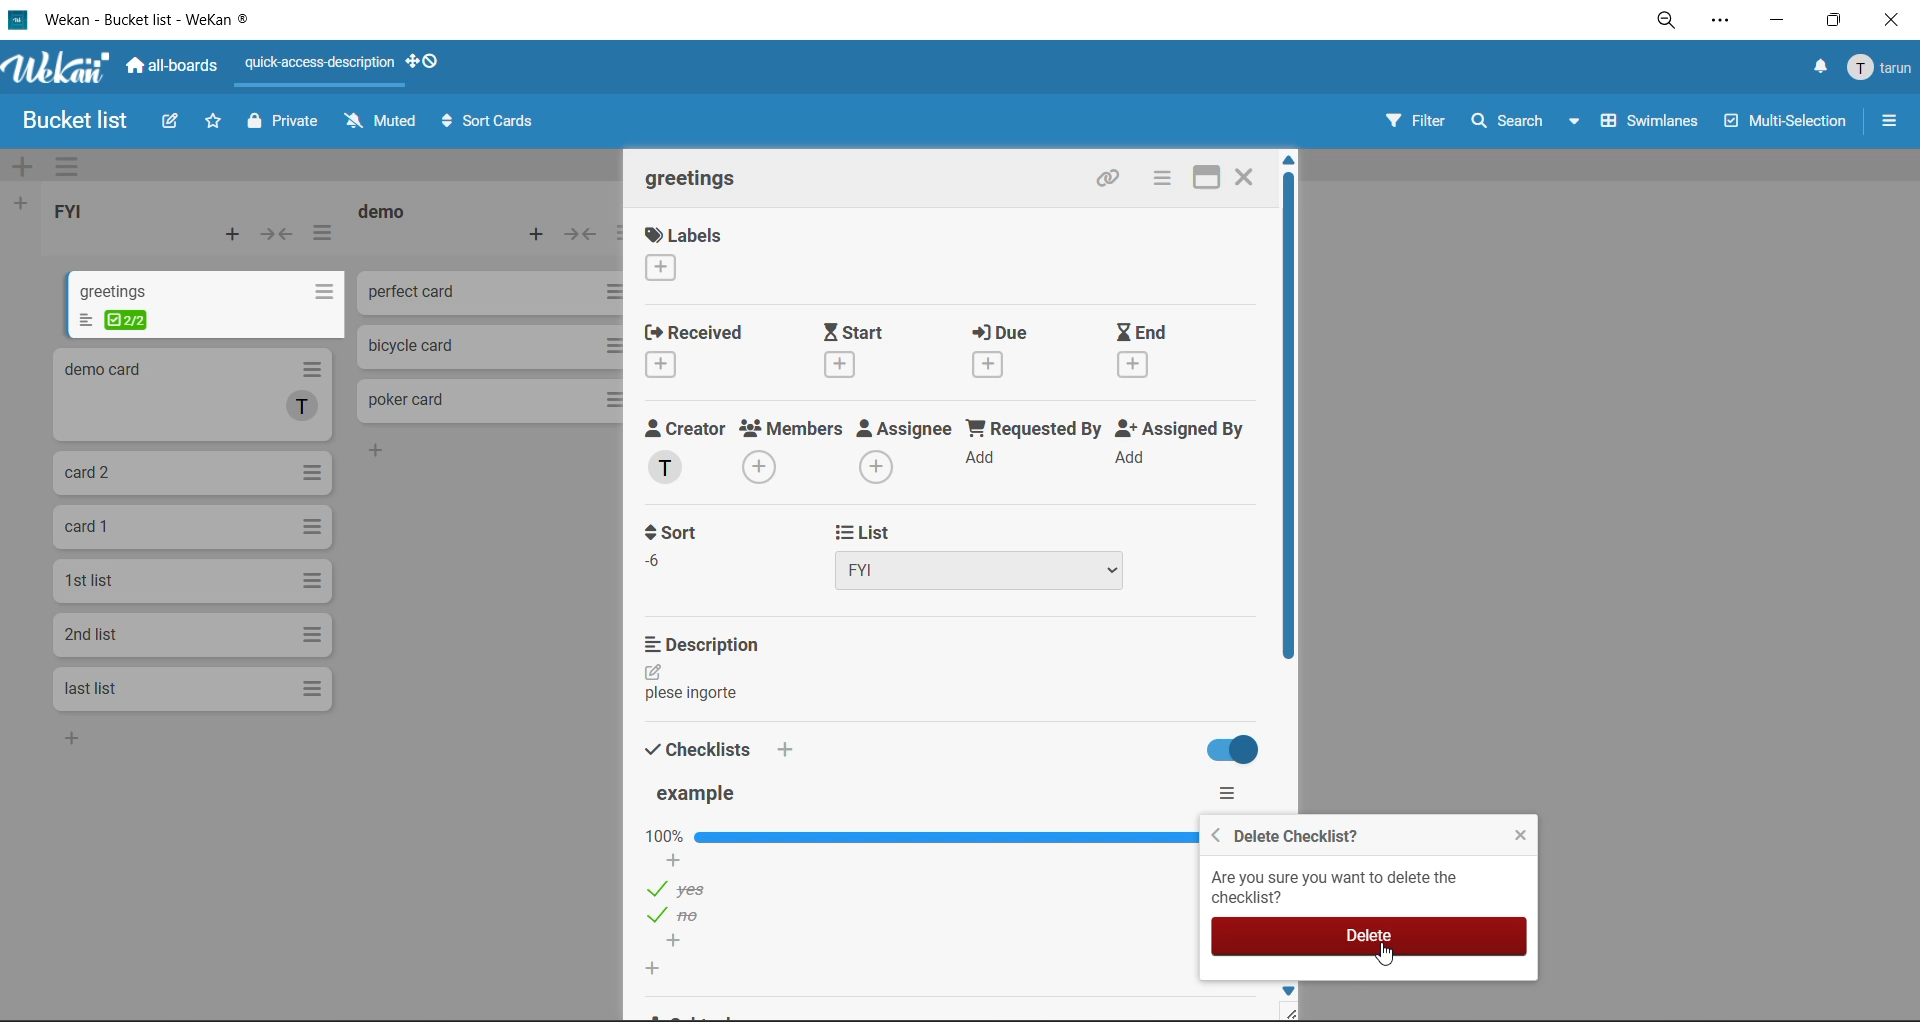  Describe the element at coordinates (1815, 66) in the screenshot. I see `notifications` at that location.